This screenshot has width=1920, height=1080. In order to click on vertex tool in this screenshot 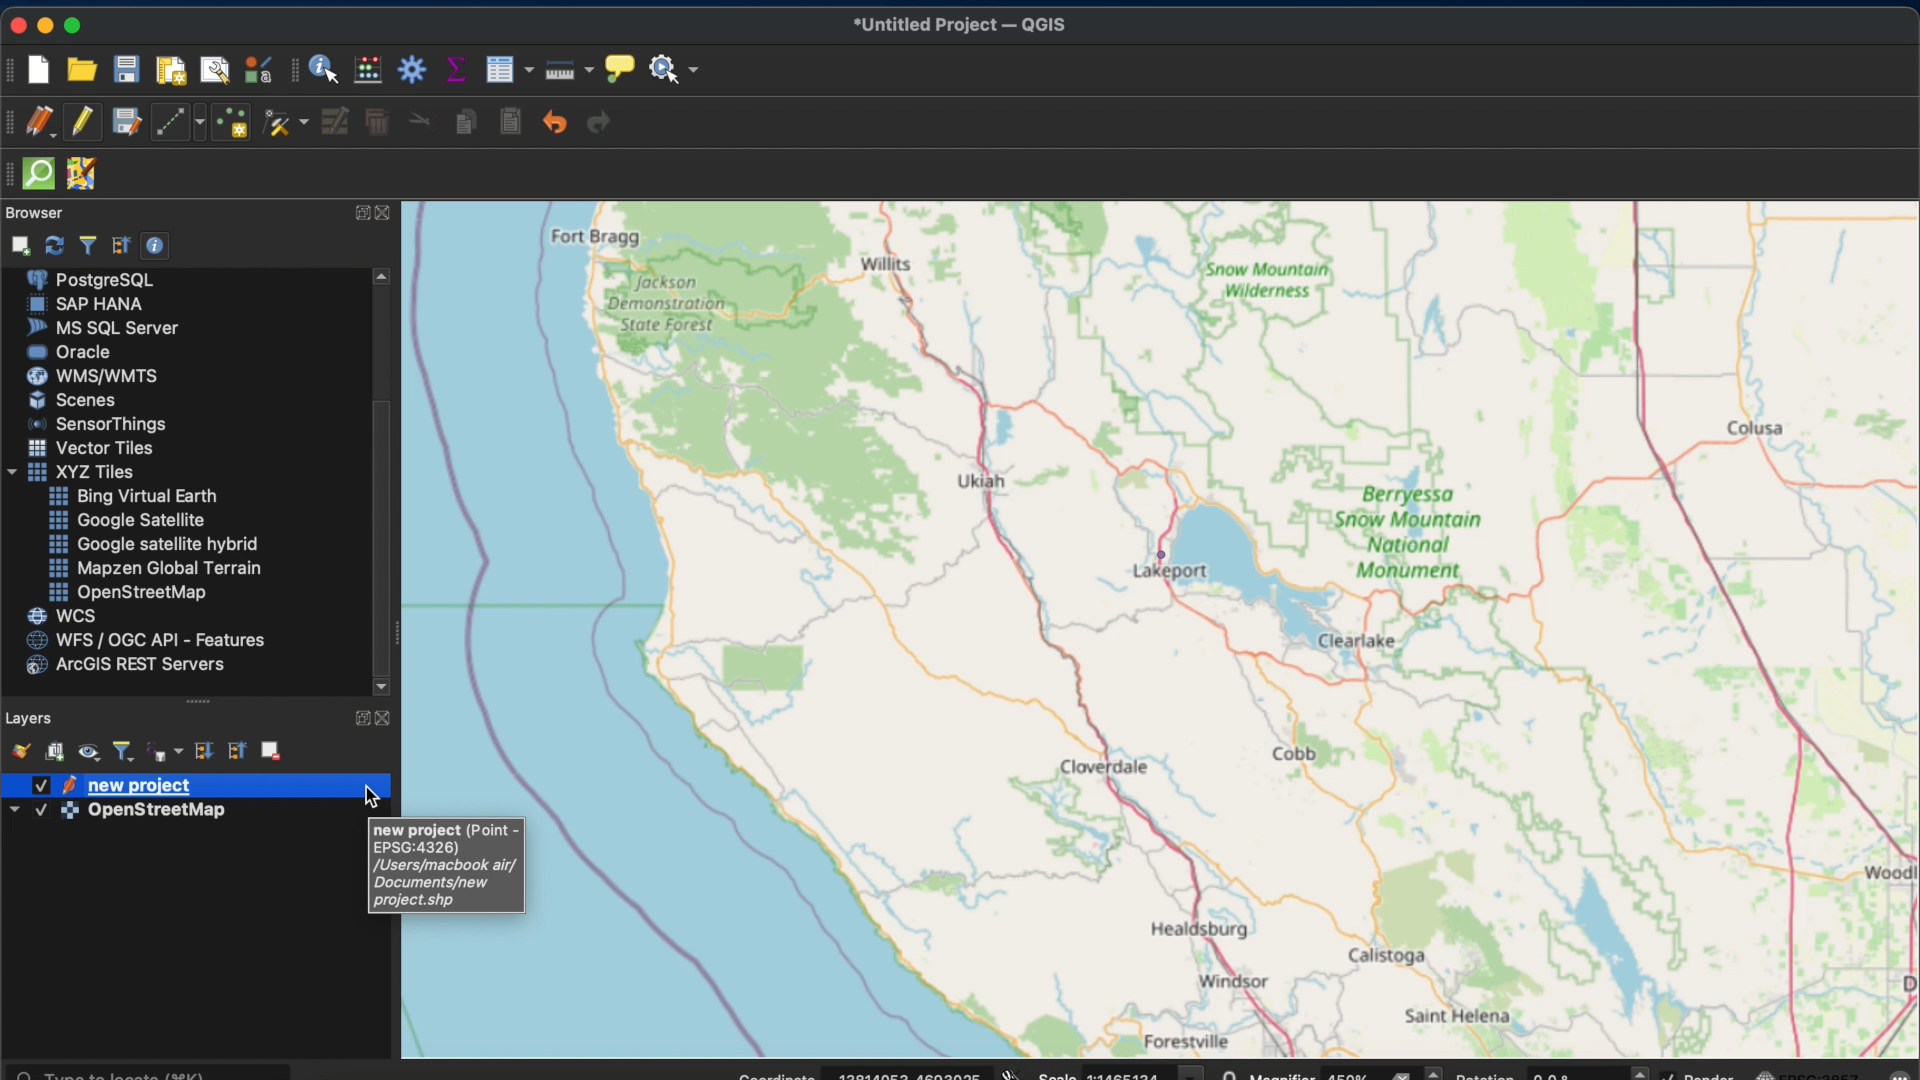, I will do `click(284, 125)`.